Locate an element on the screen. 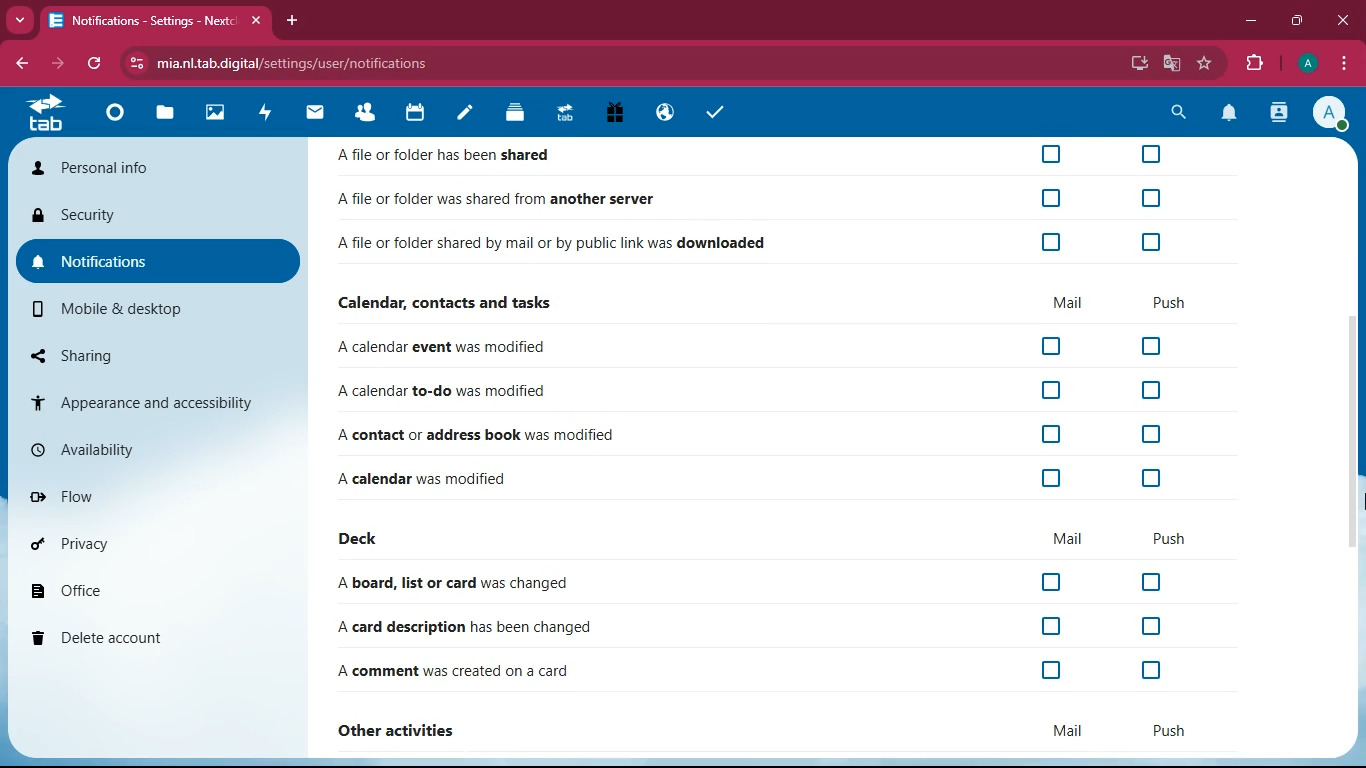 The image size is (1366, 768). Afile or folder was shared from another server is located at coordinates (494, 199).